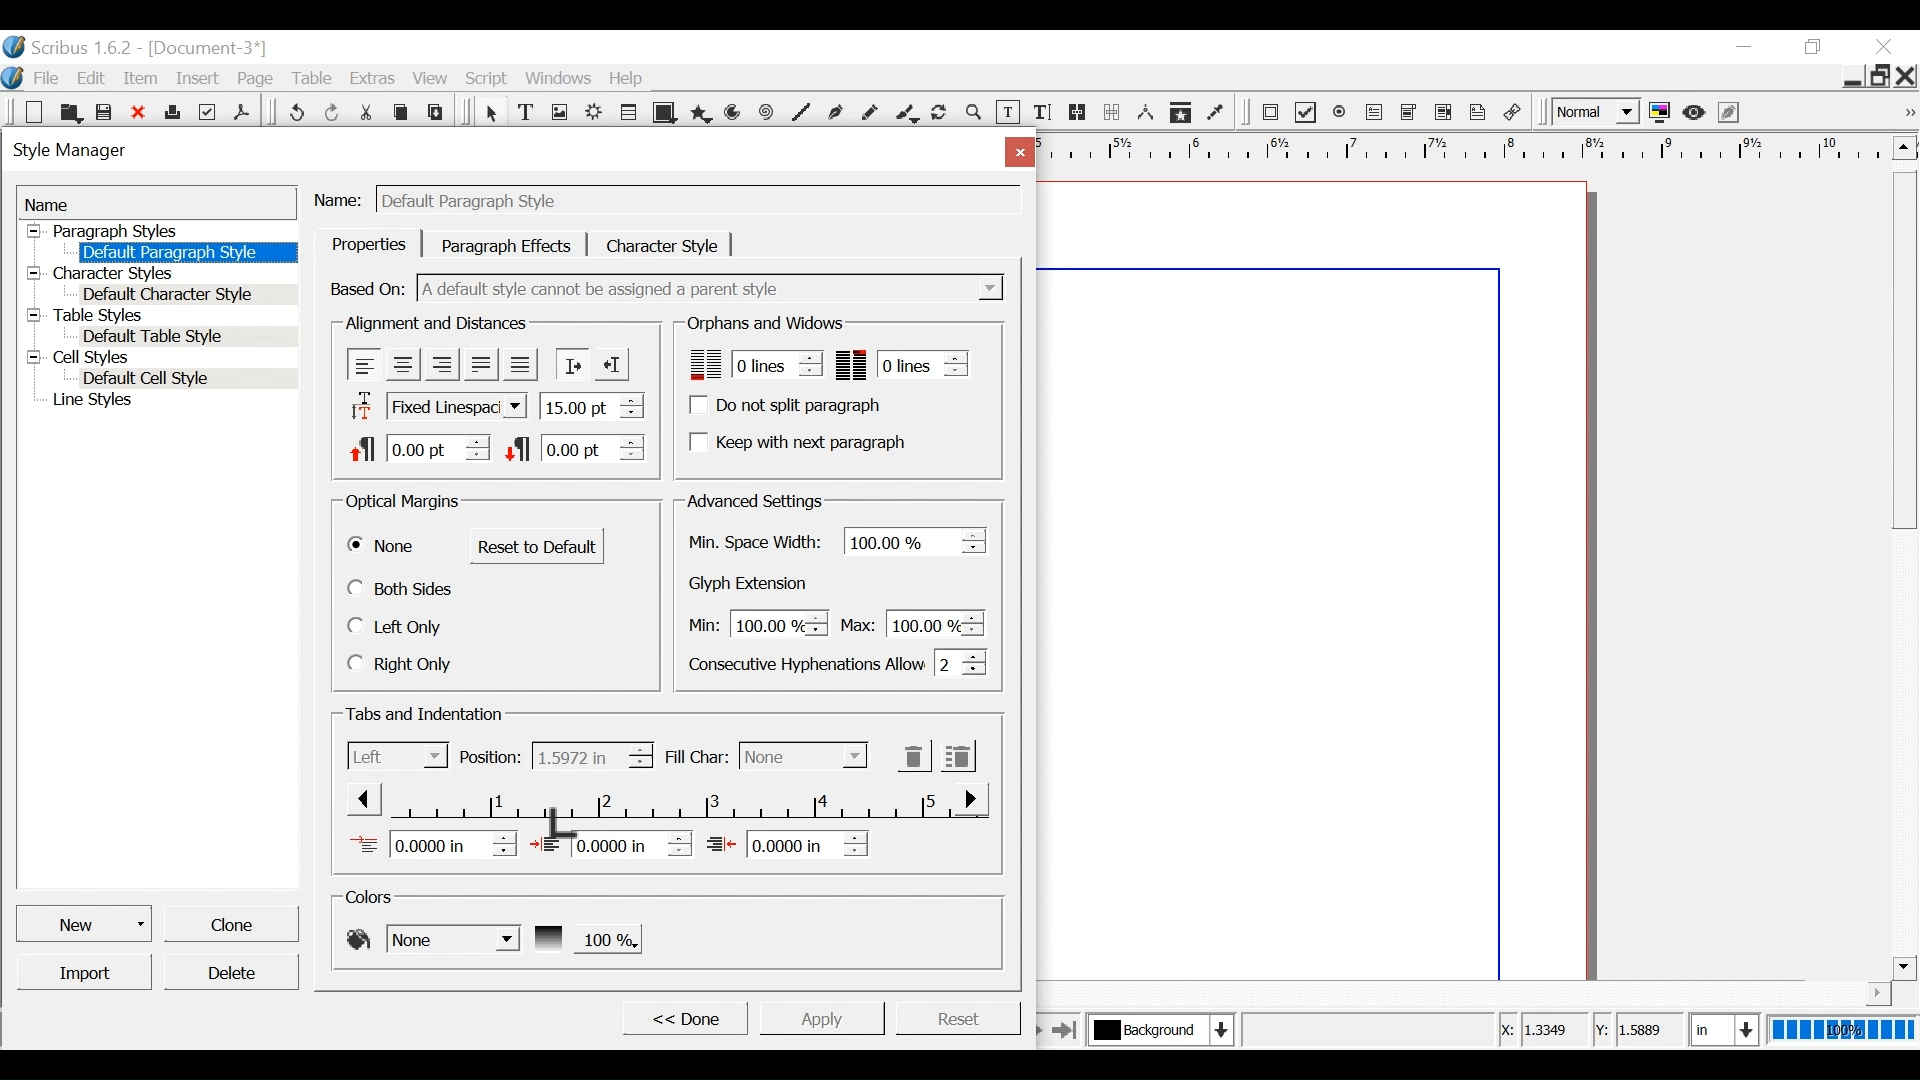  I want to click on File, so click(46, 78).